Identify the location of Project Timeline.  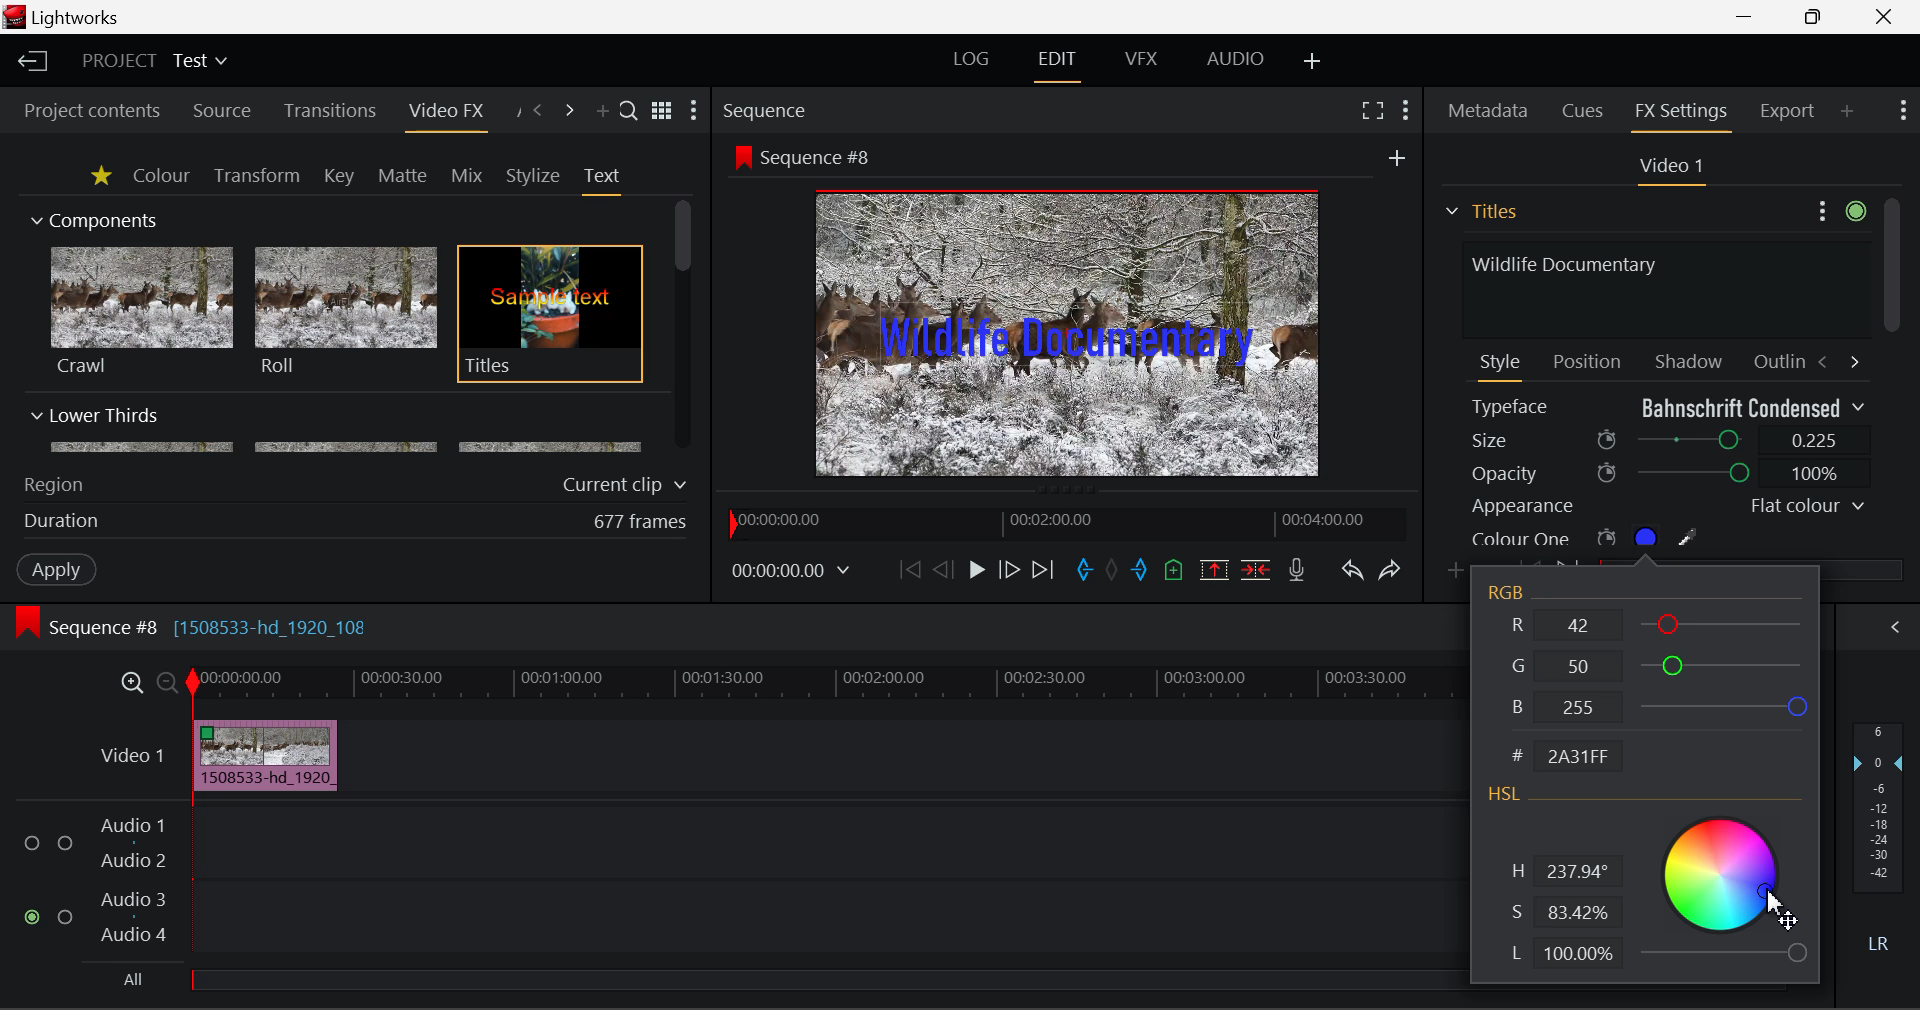
(824, 684).